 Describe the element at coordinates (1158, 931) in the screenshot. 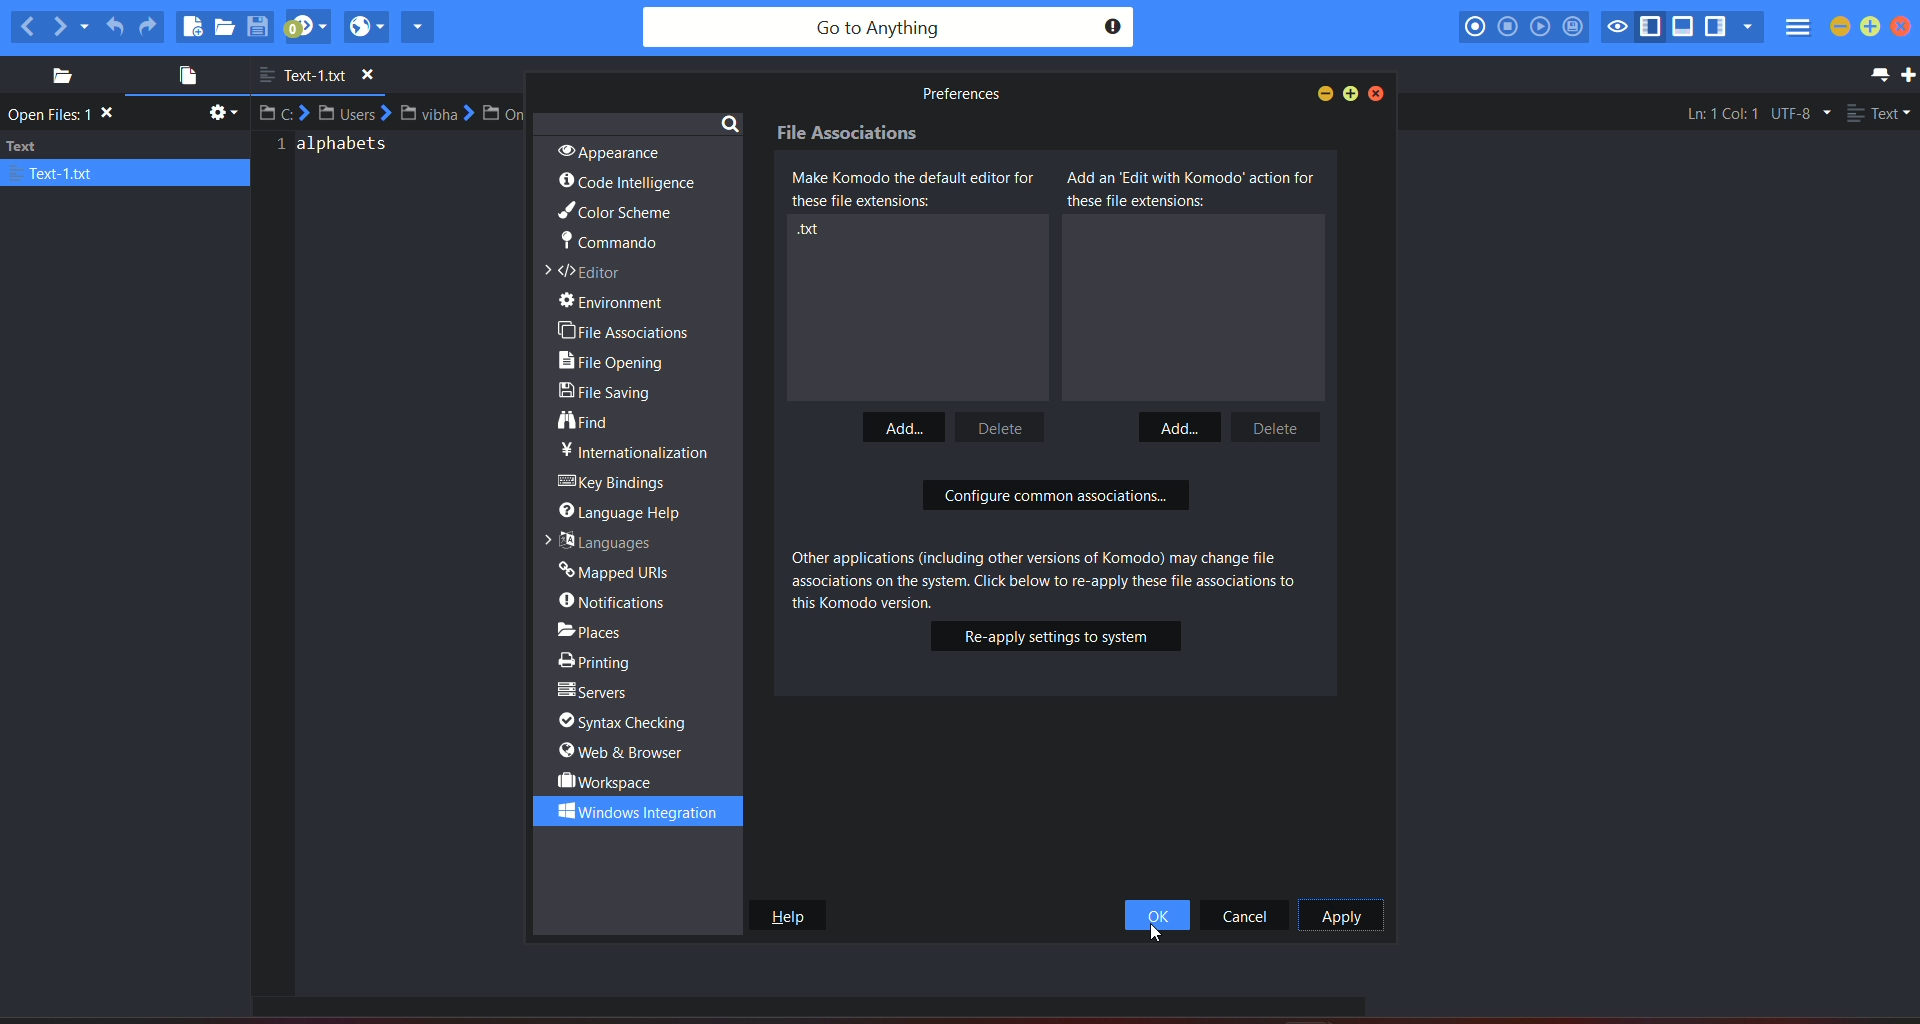

I see `Cursor` at that location.